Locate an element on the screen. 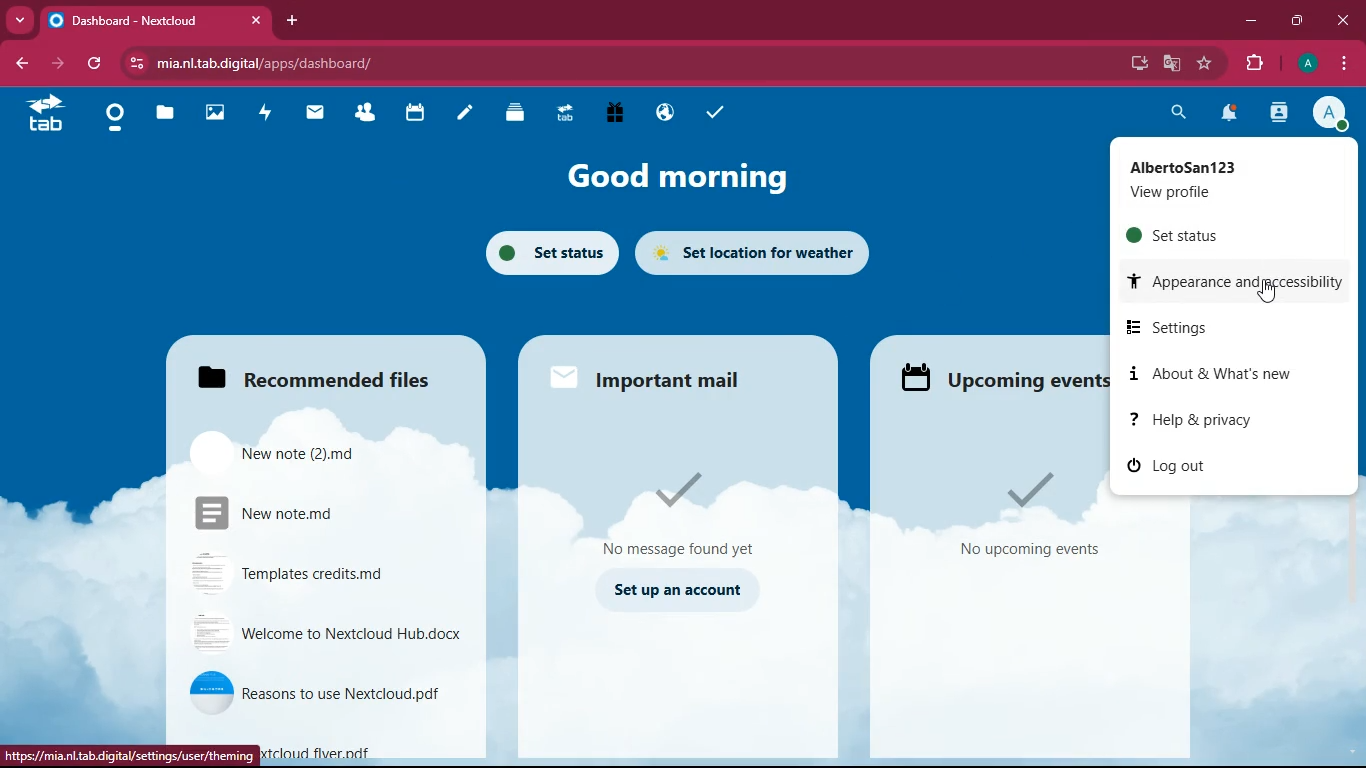 This screenshot has width=1366, height=768. extensions is located at coordinates (1253, 62).